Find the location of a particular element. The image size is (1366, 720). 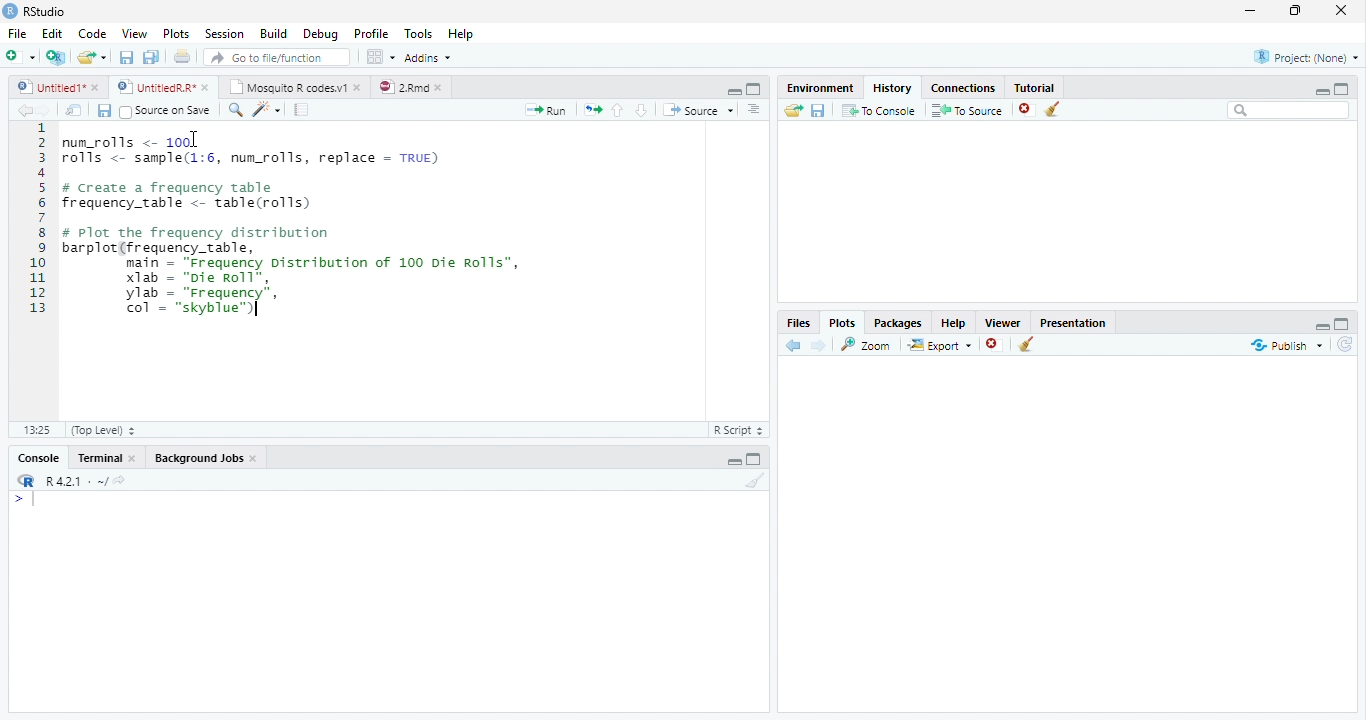

© UntitedRR* * is located at coordinates (165, 87).